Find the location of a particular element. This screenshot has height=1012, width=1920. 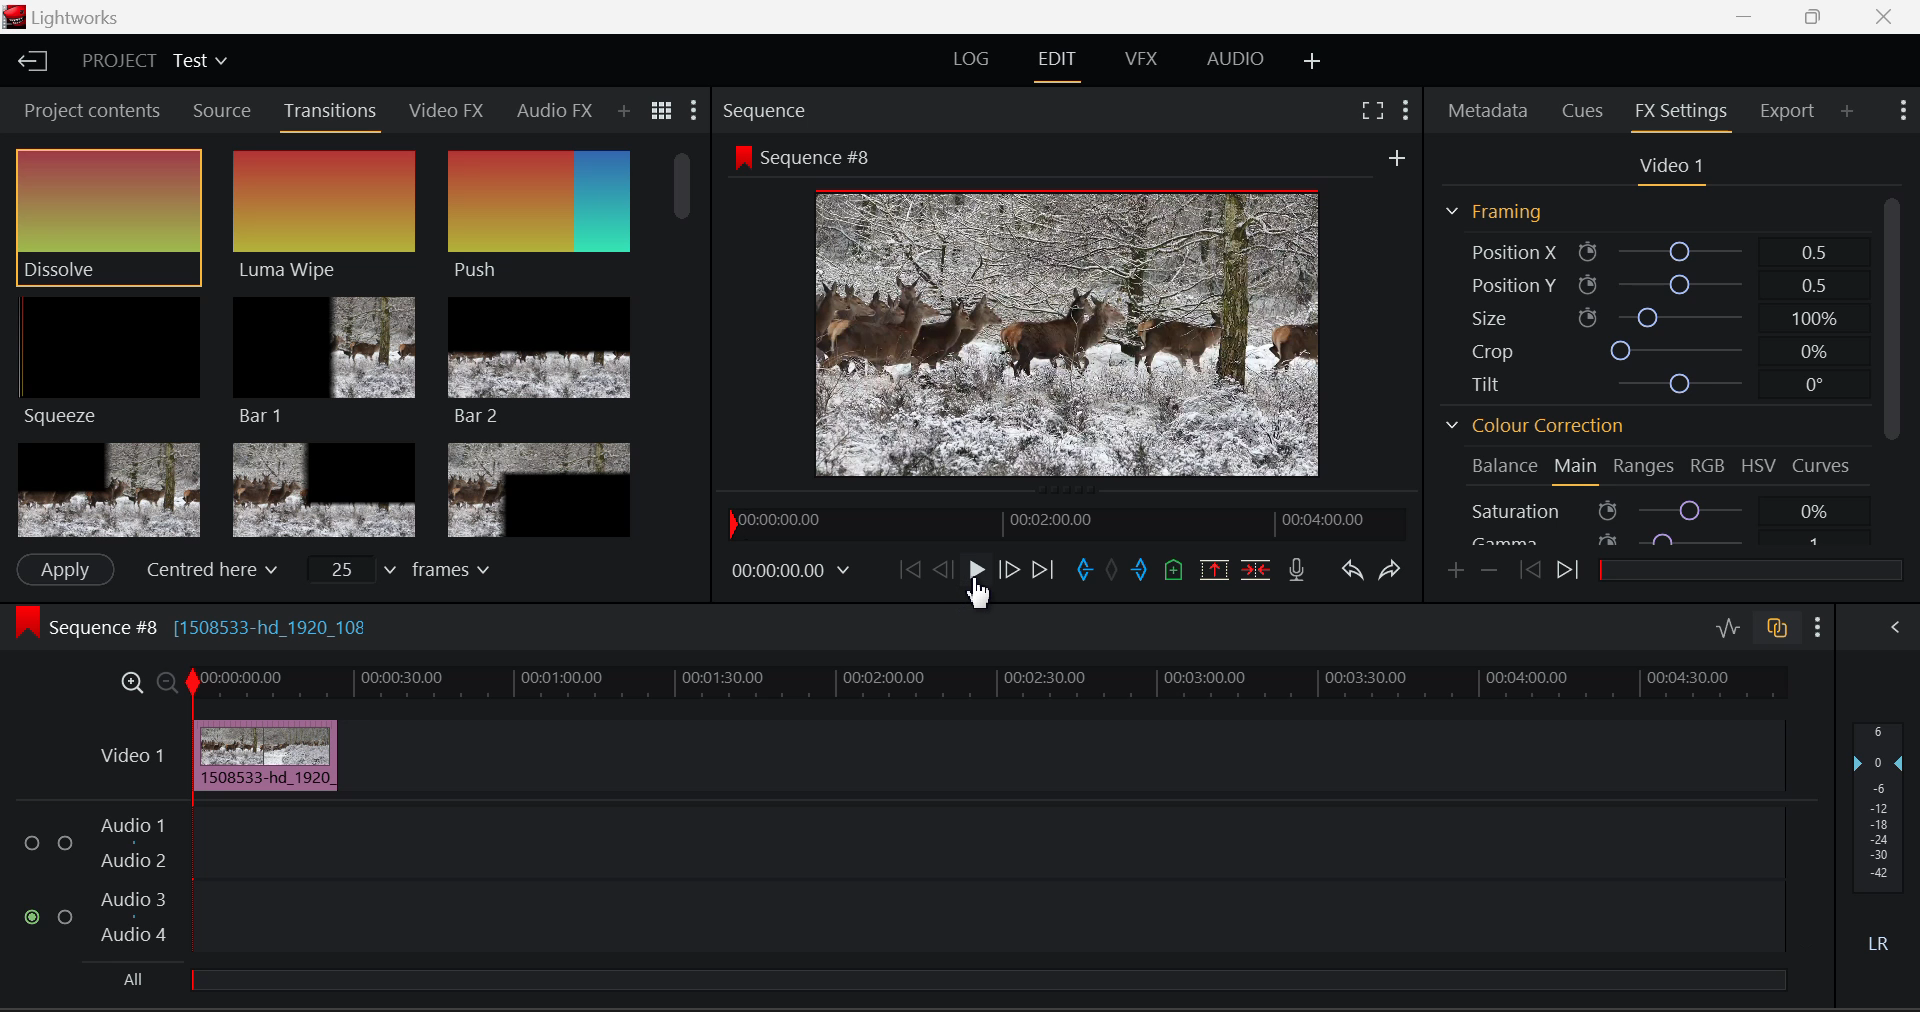

Add Panel is located at coordinates (623, 112).